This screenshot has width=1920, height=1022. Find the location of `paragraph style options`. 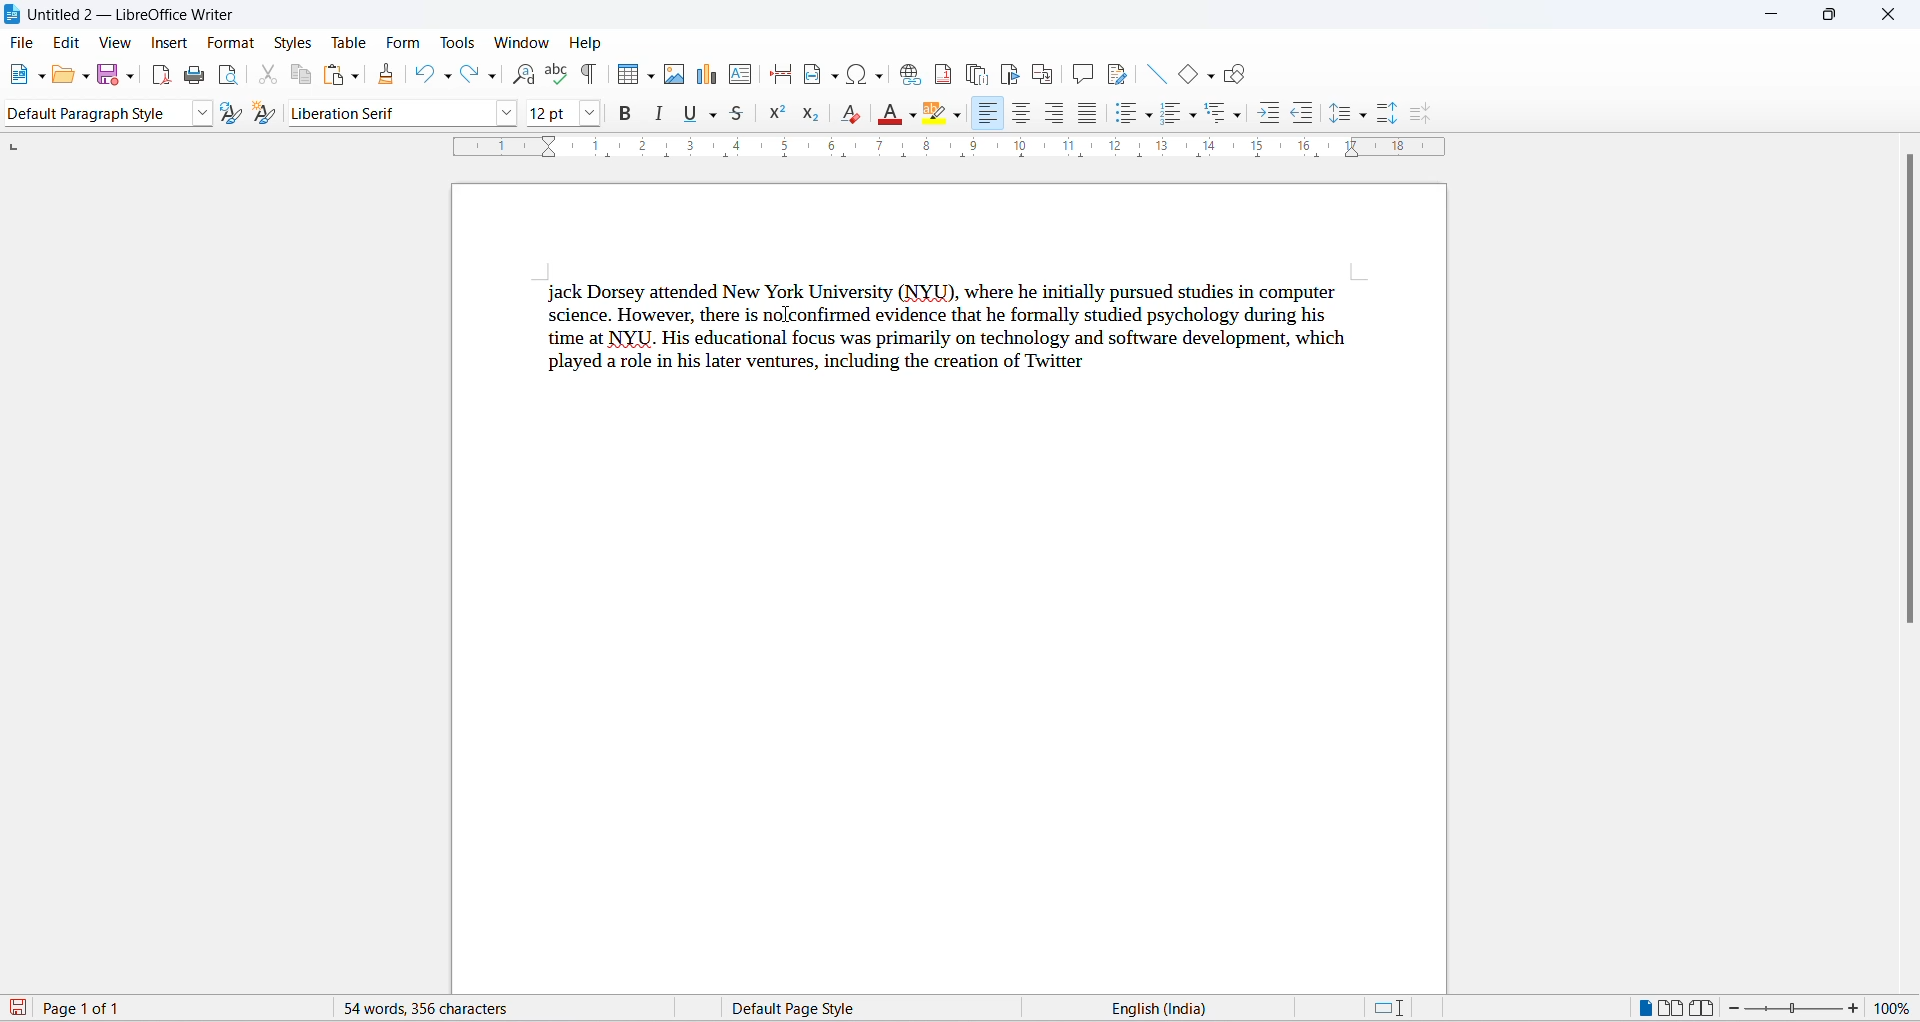

paragraph style options is located at coordinates (204, 113).